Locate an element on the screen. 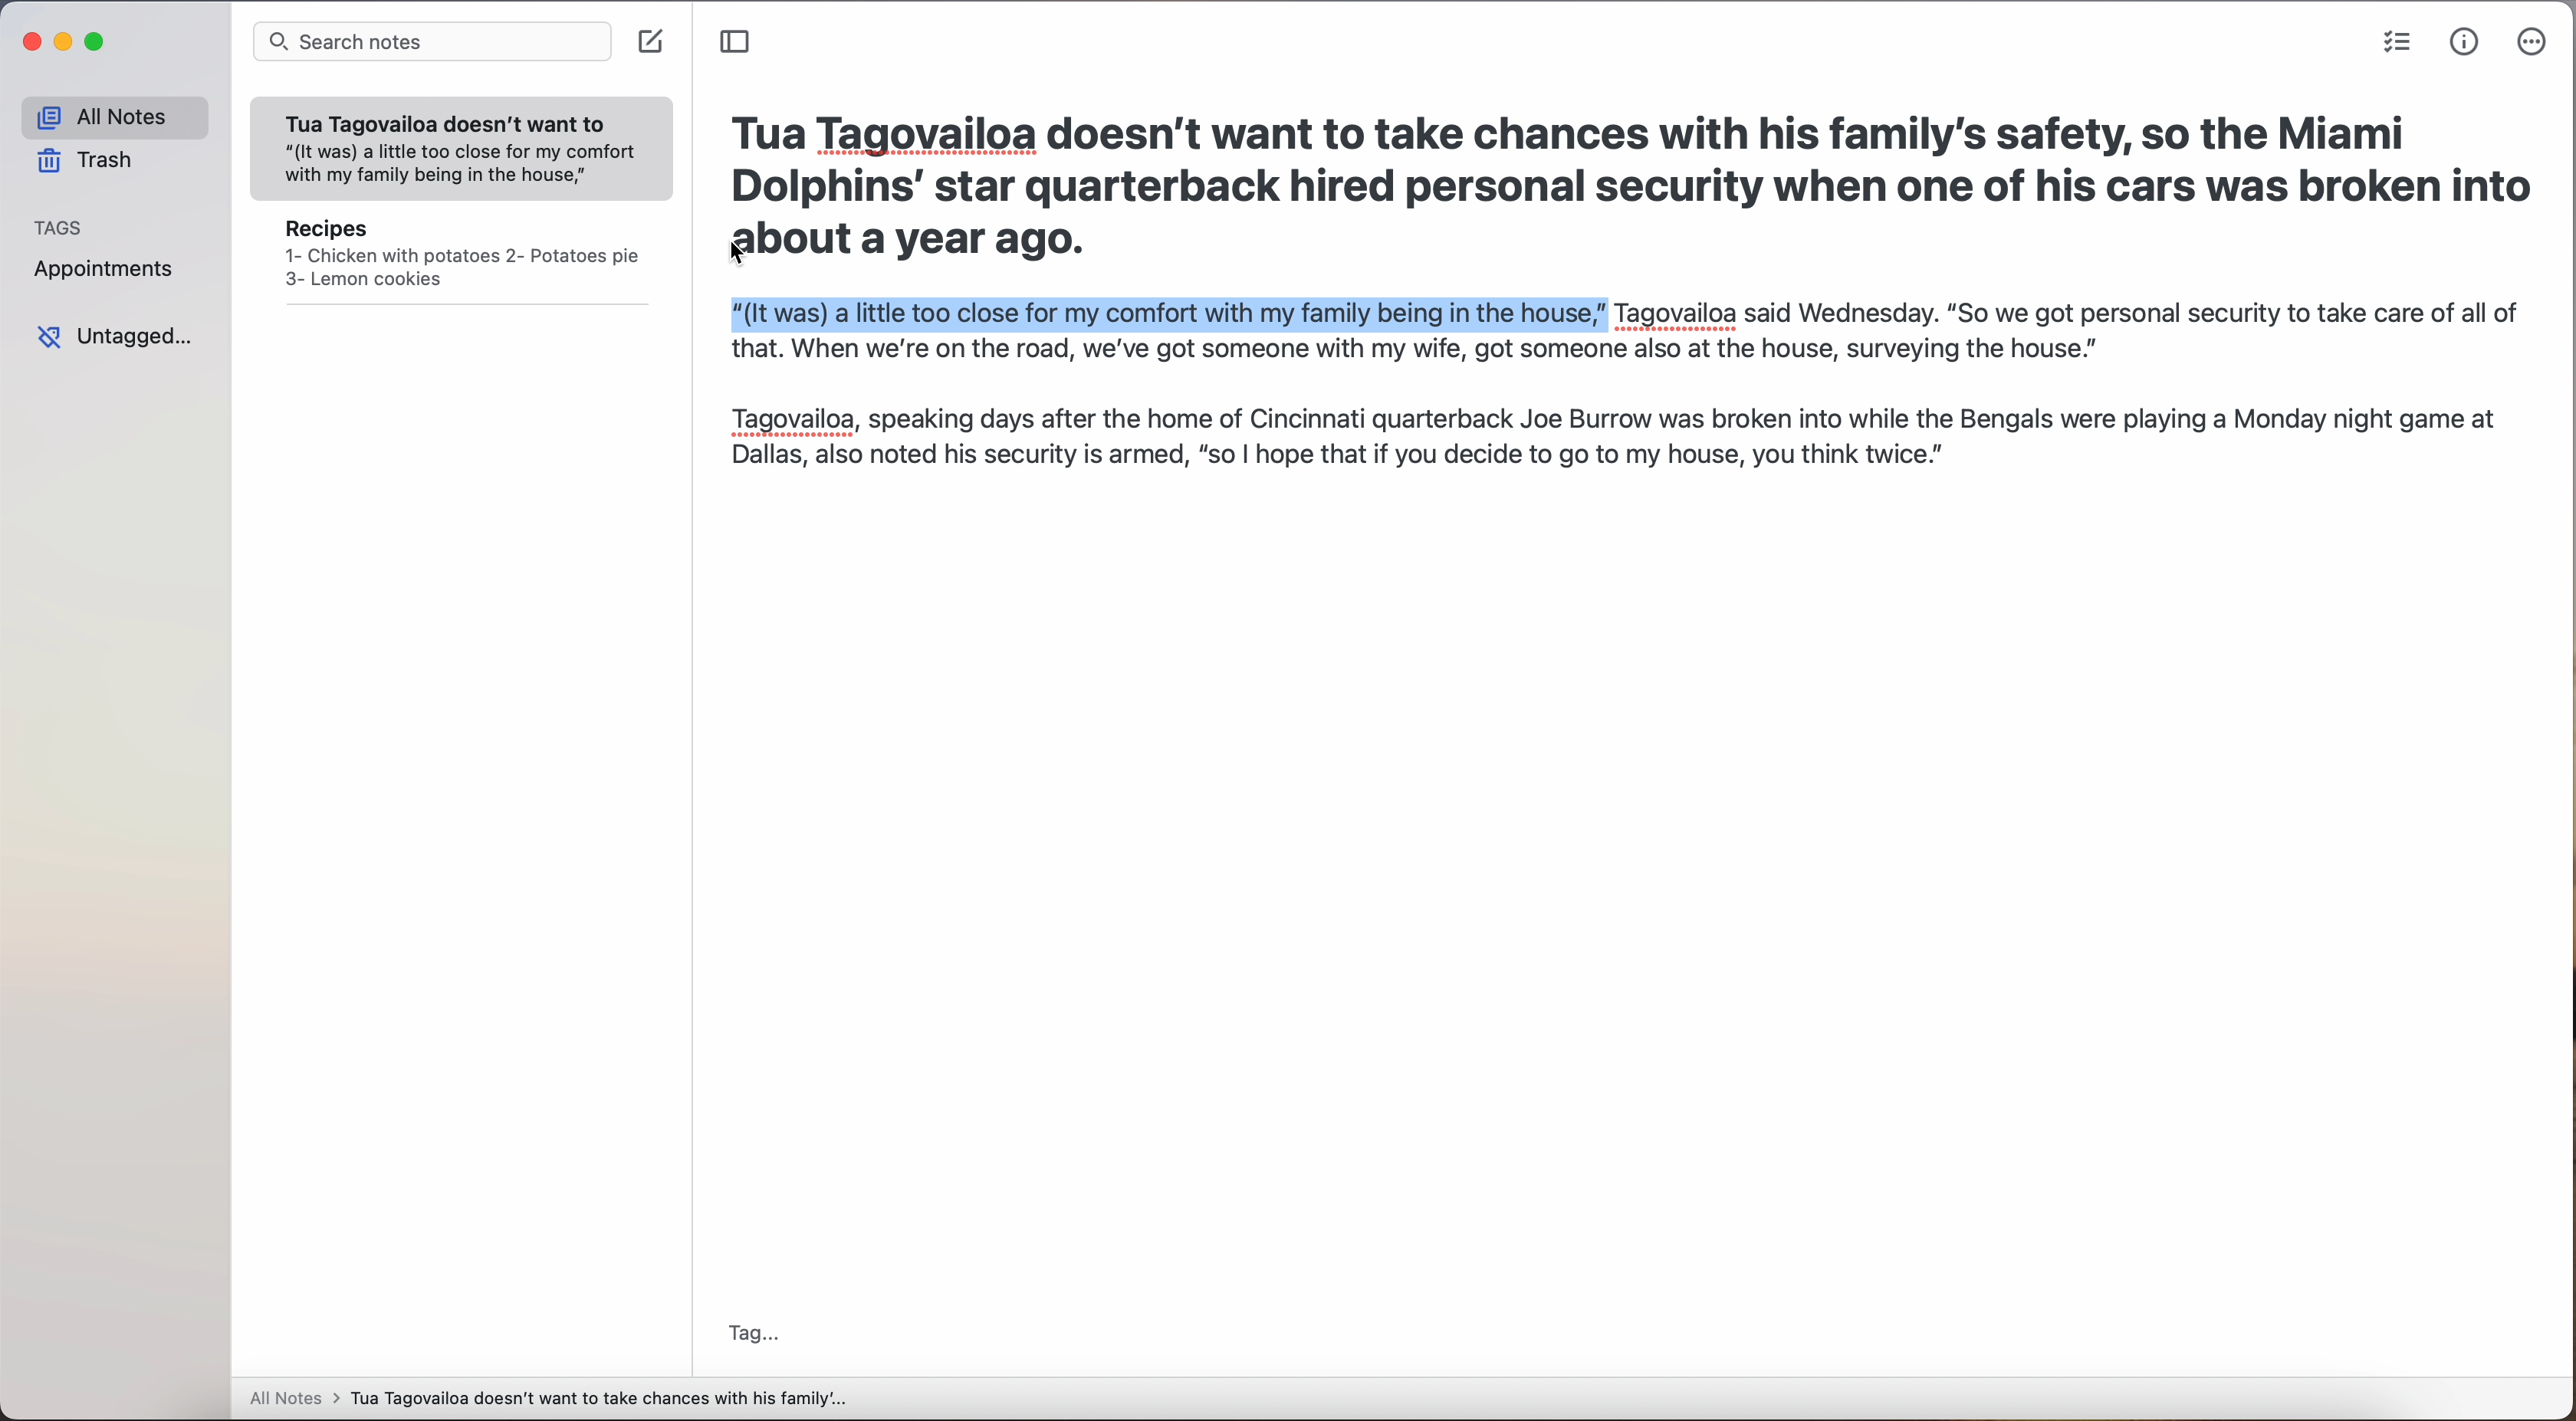 The width and height of the screenshot is (2576, 1421). toggle sidebar is located at coordinates (737, 42).